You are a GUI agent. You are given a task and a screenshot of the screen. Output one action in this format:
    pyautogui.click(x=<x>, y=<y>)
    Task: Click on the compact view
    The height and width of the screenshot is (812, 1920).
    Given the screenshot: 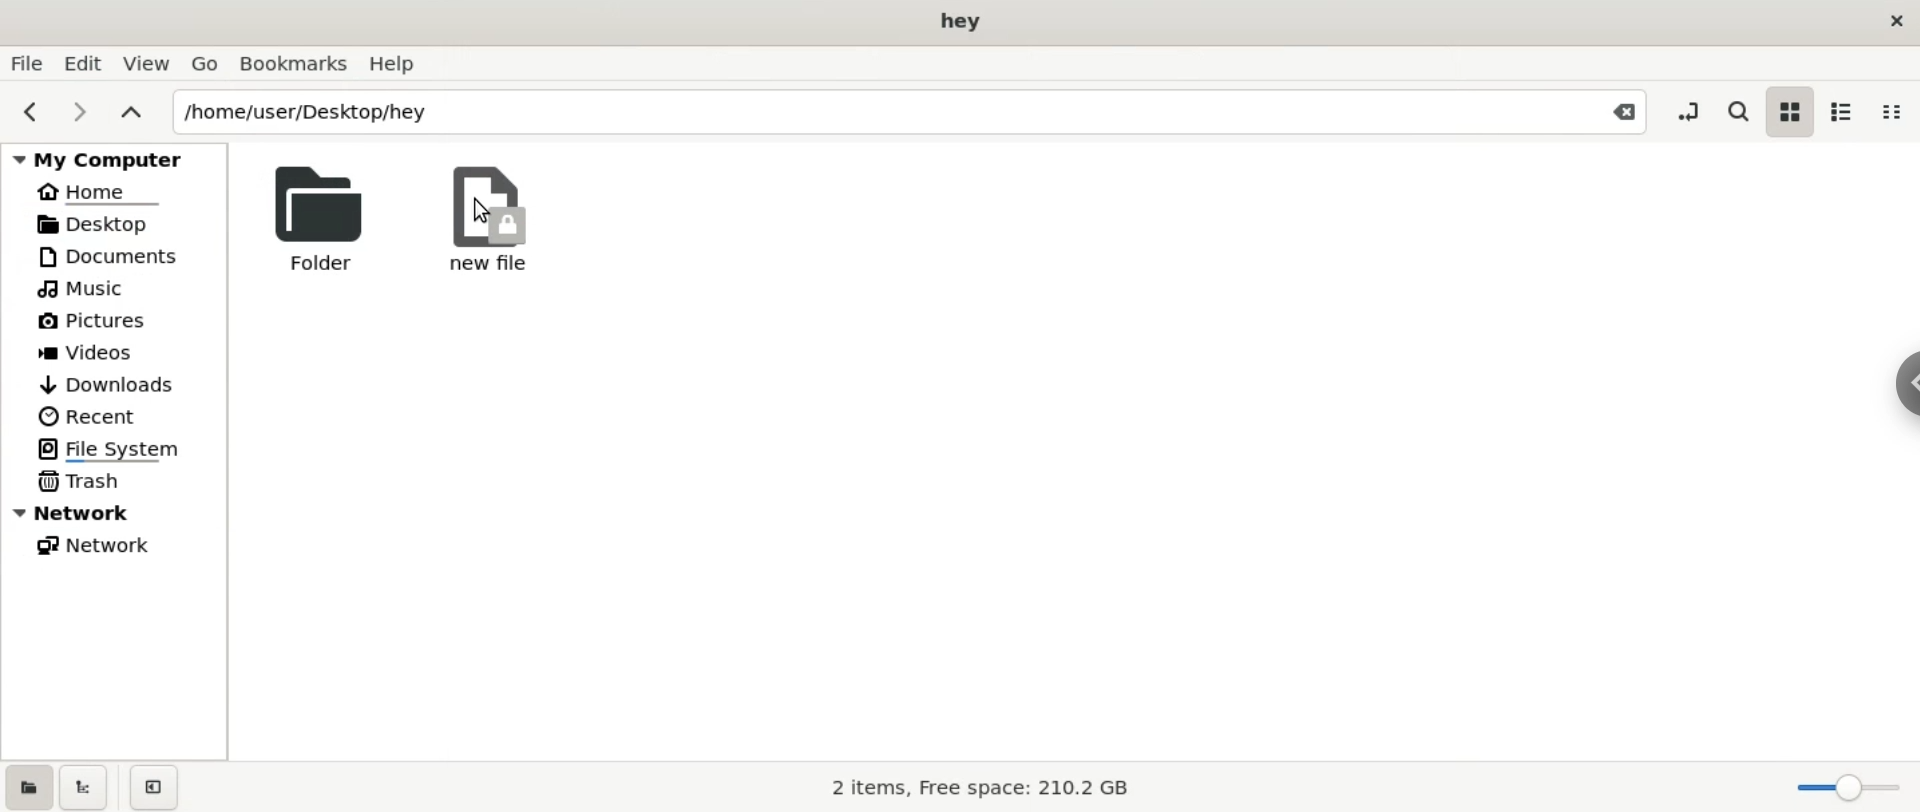 What is the action you would take?
    pyautogui.click(x=1894, y=111)
    